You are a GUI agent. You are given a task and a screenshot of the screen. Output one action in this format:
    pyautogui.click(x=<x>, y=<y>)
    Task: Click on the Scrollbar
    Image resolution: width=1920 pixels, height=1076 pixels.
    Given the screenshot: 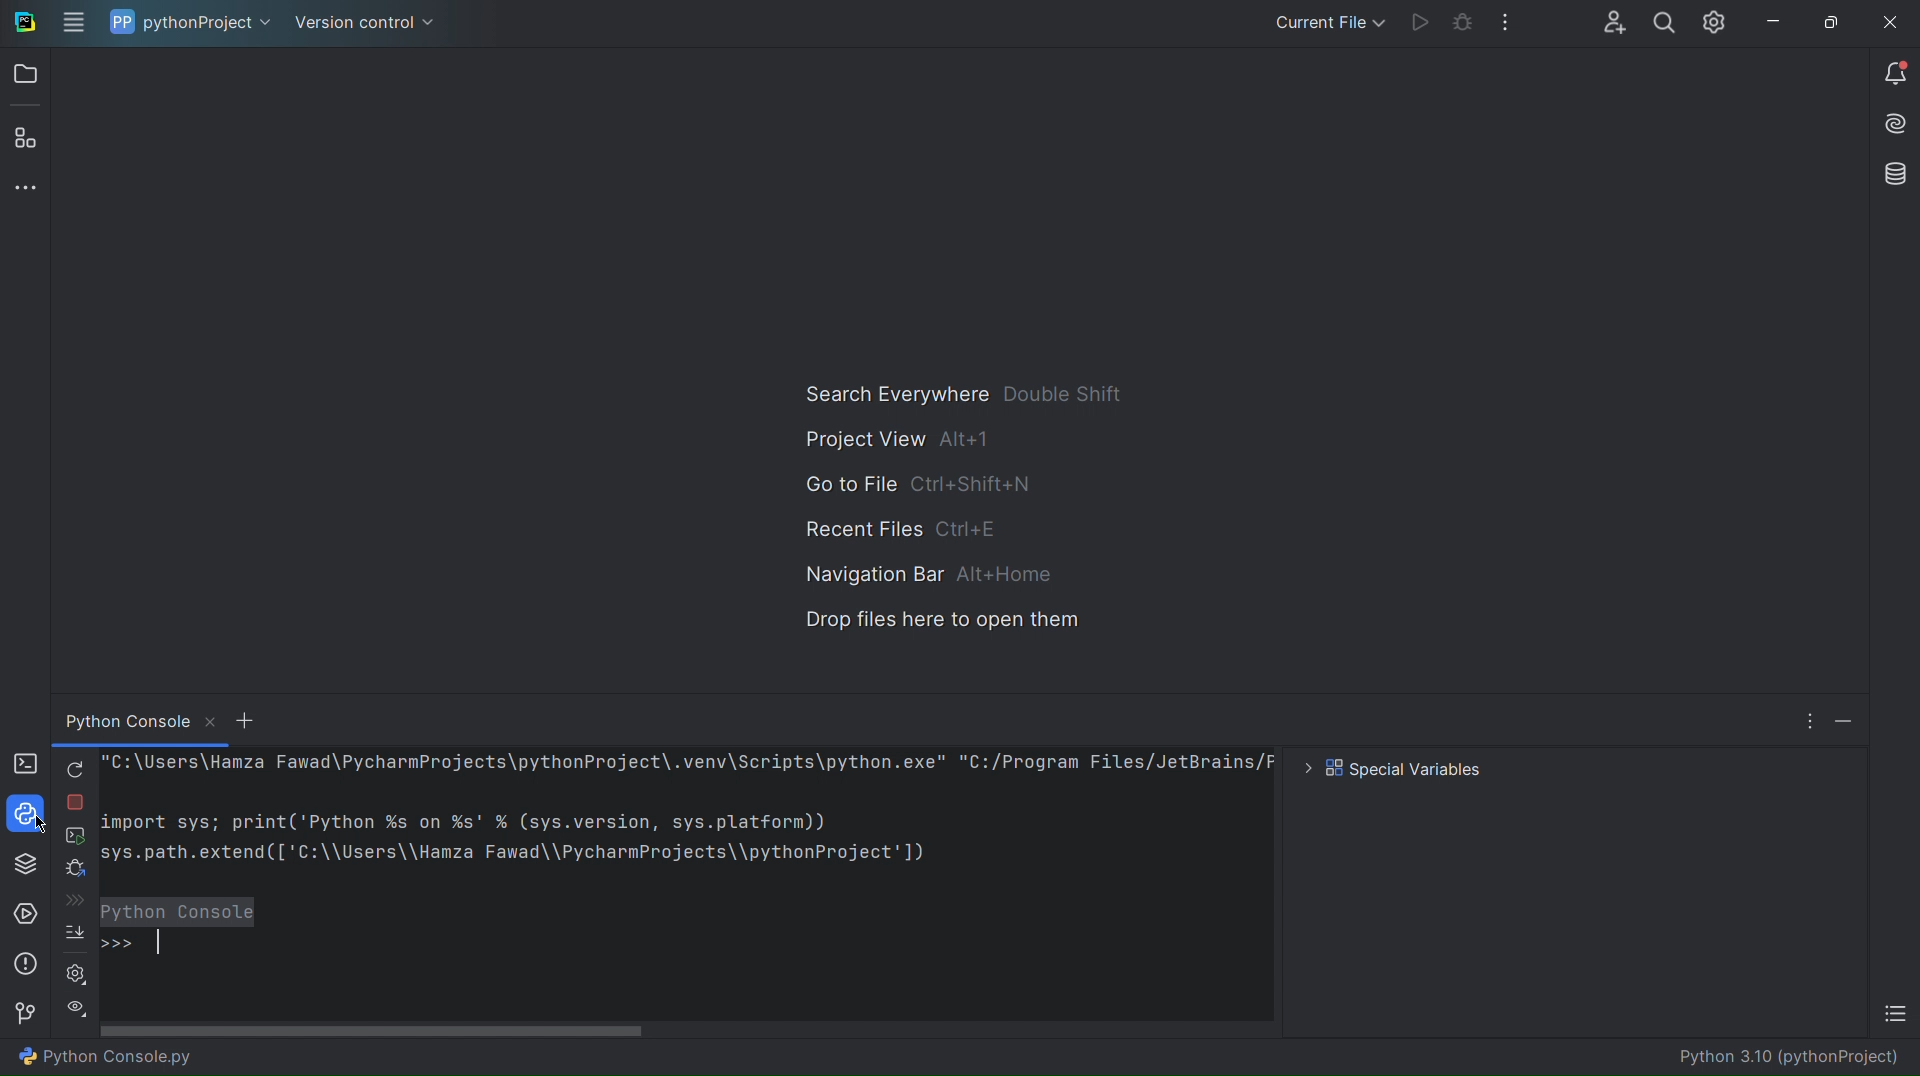 What is the action you would take?
    pyautogui.click(x=382, y=1029)
    